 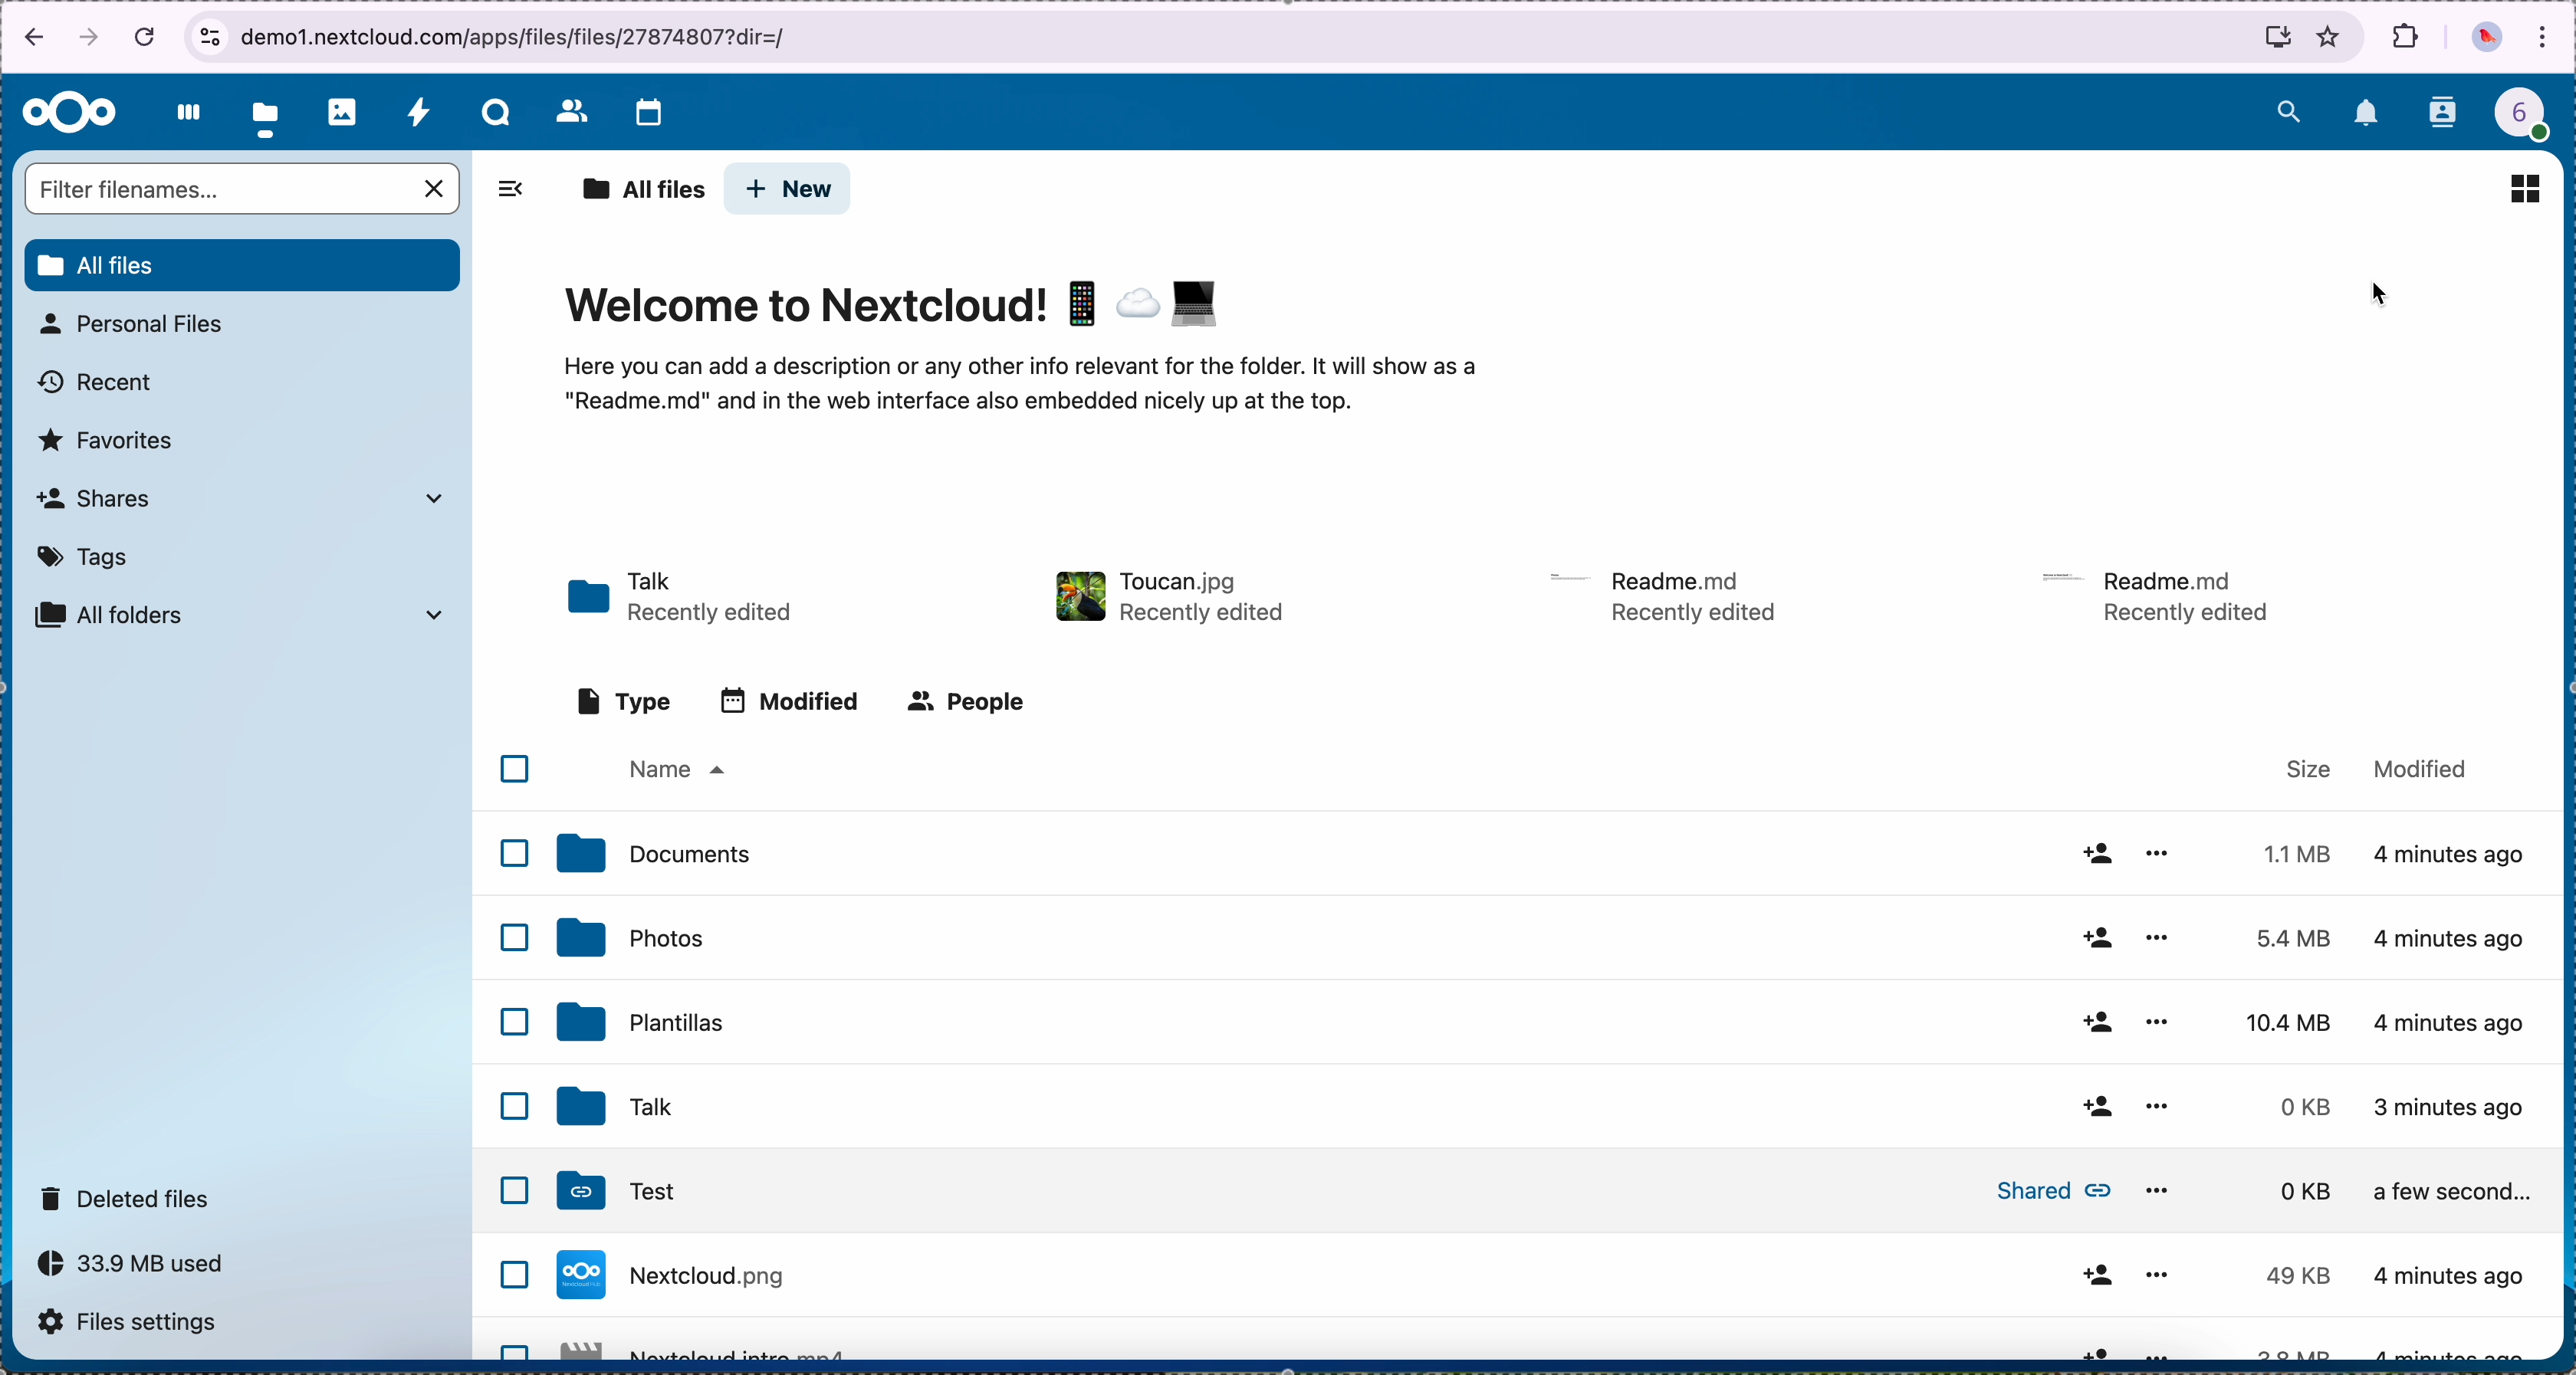 What do you see at coordinates (648, 115) in the screenshot?
I see `calendar` at bounding box center [648, 115].